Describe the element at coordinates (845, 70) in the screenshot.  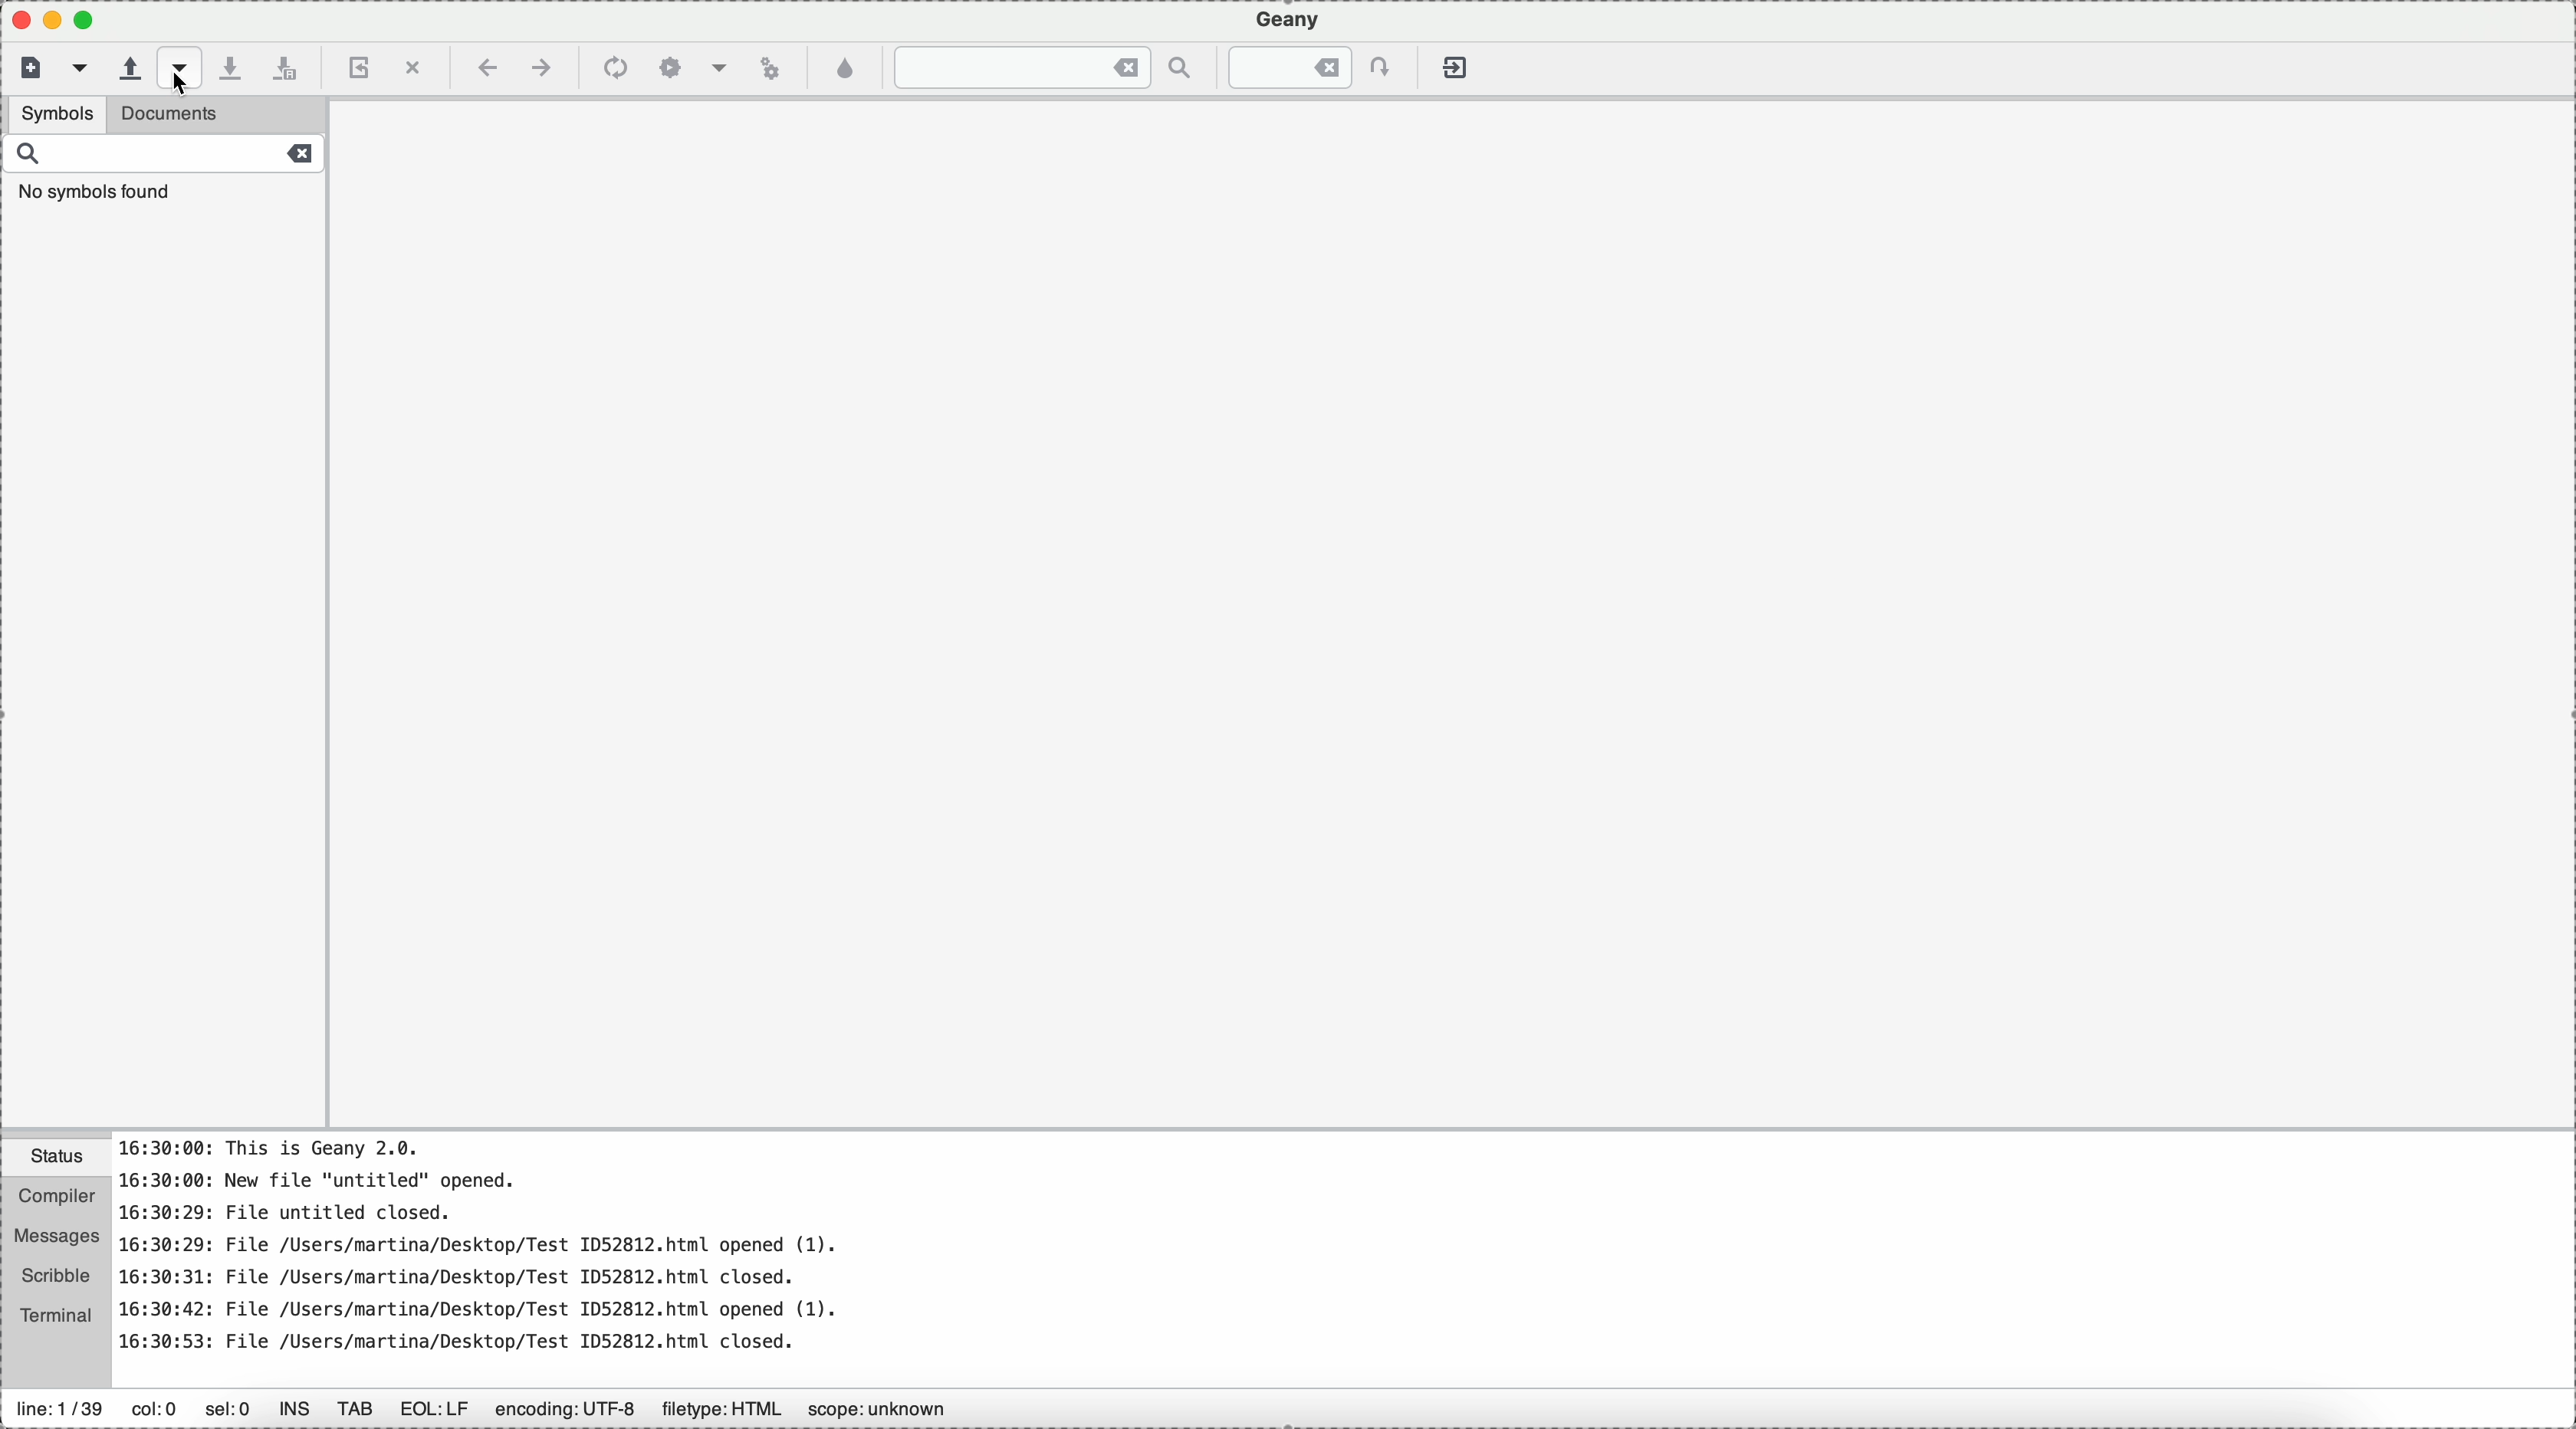
I see `choose color` at that location.